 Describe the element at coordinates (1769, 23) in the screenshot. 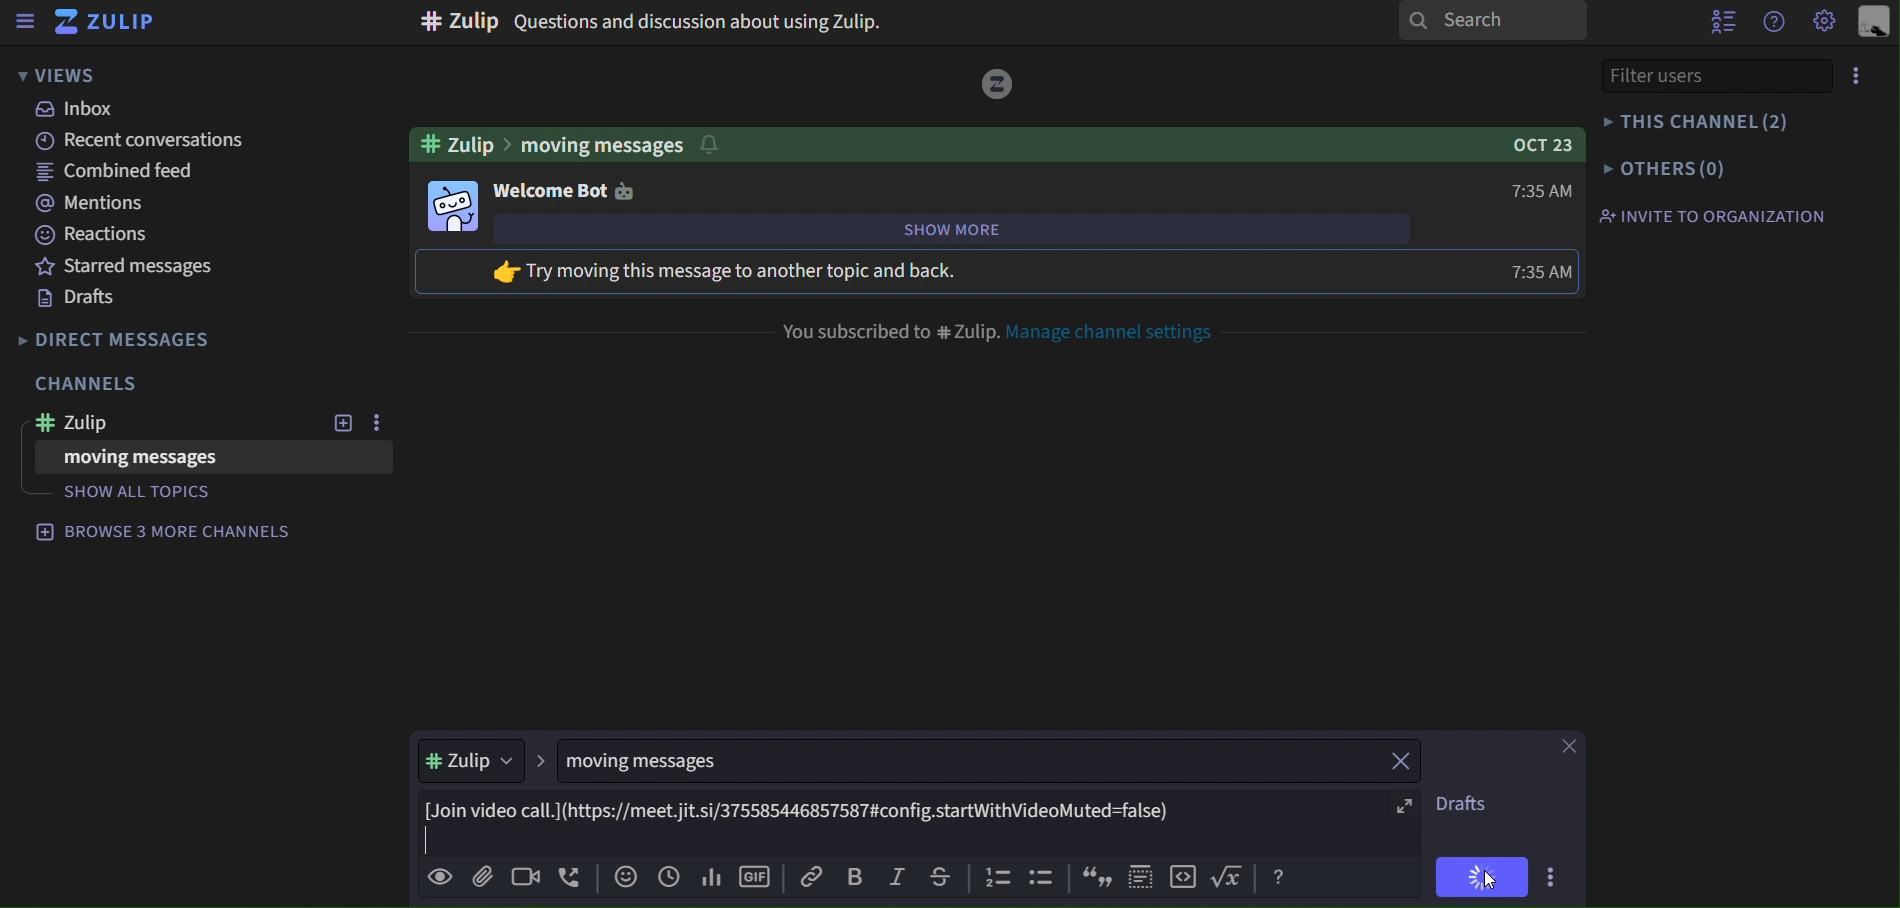

I see `help` at that location.